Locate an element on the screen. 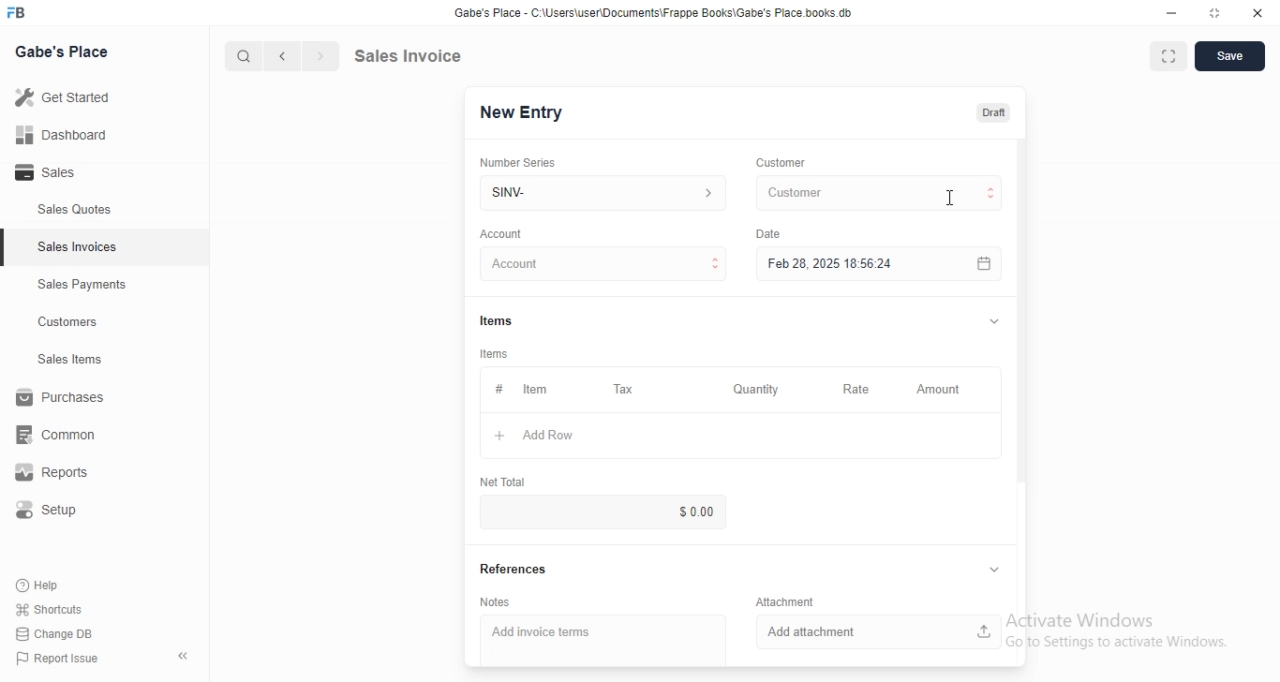 This screenshot has width=1280, height=682. cursor is located at coordinates (953, 199).